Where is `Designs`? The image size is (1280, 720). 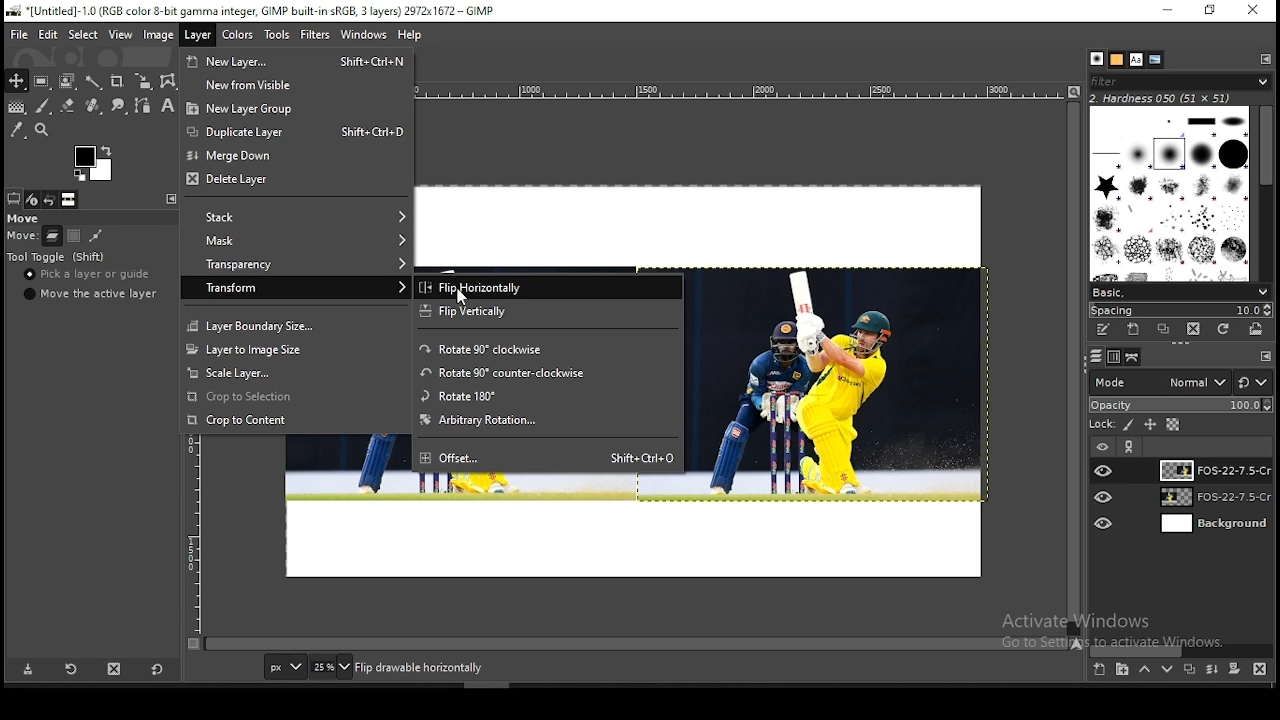 Designs is located at coordinates (1171, 192).